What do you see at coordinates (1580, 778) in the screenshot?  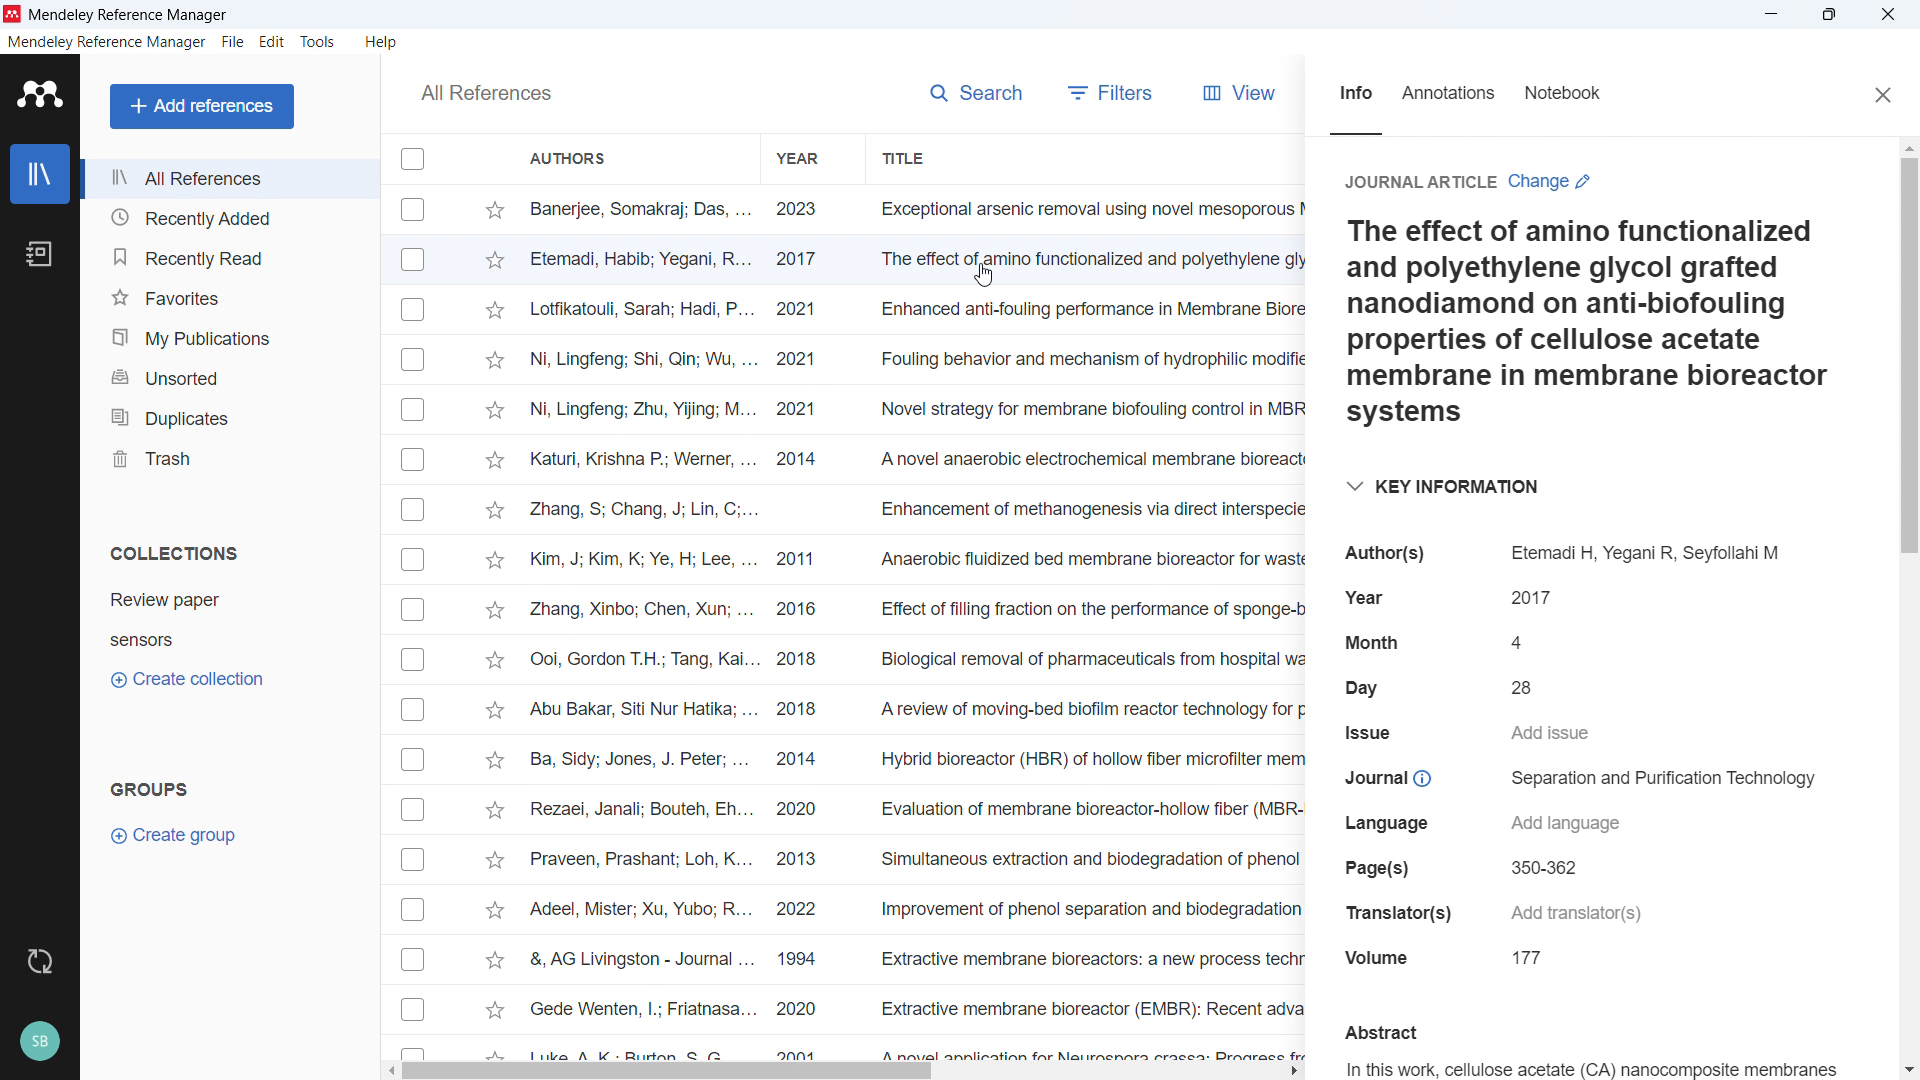 I see `Journal ` at bounding box center [1580, 778].